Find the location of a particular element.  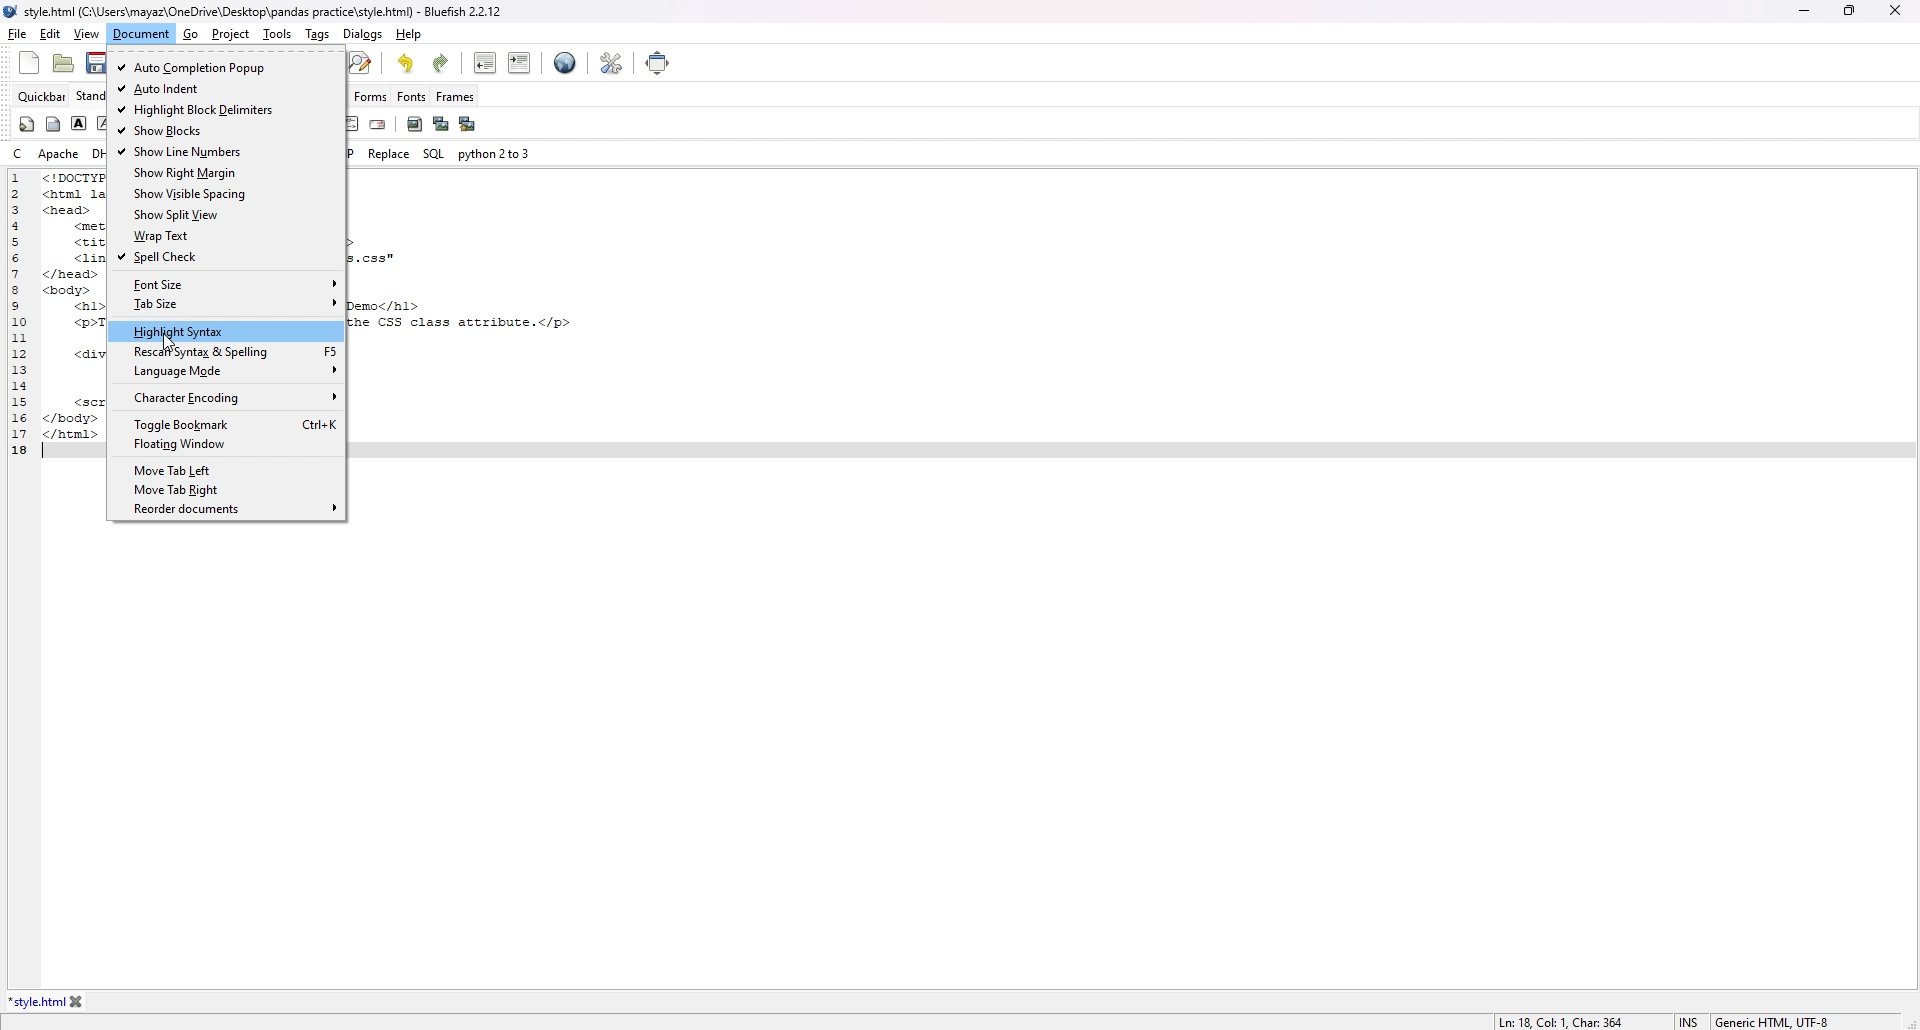

line info is located at coordinates (1568, 1019).